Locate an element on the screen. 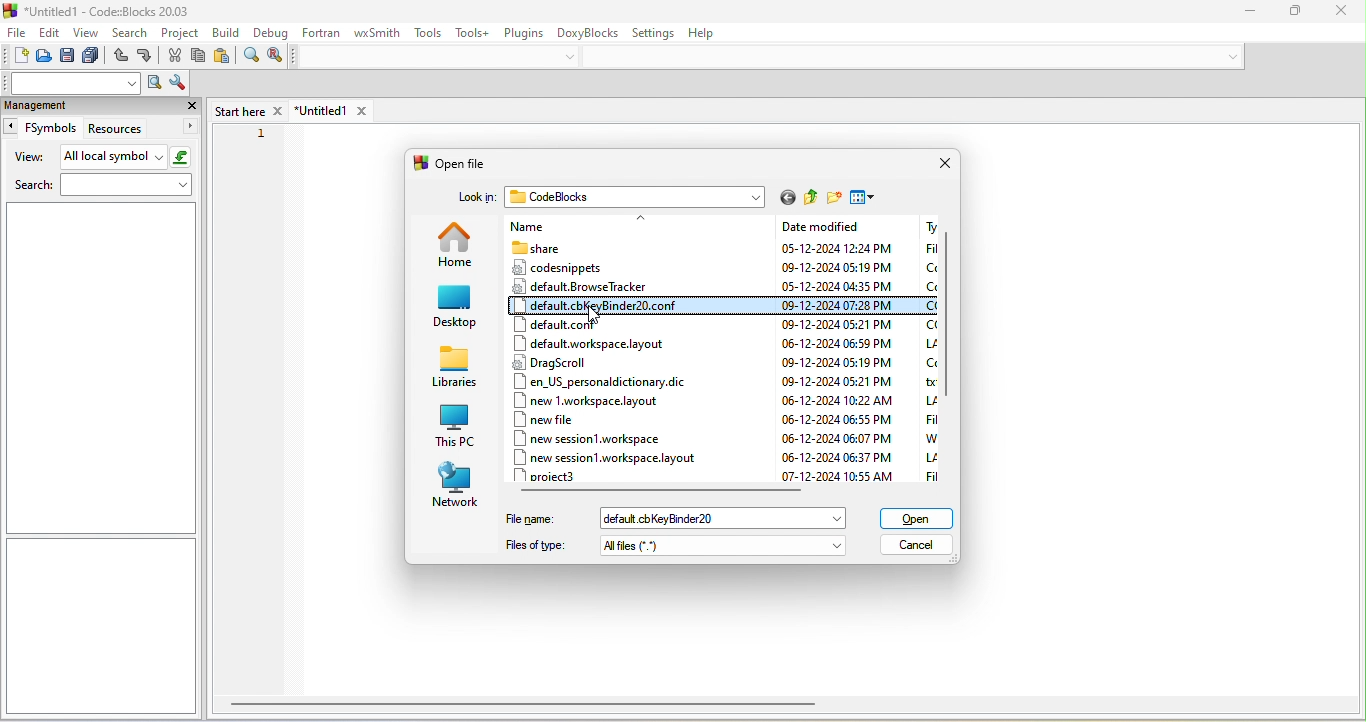  view menu is located at coordinates (865, 197).